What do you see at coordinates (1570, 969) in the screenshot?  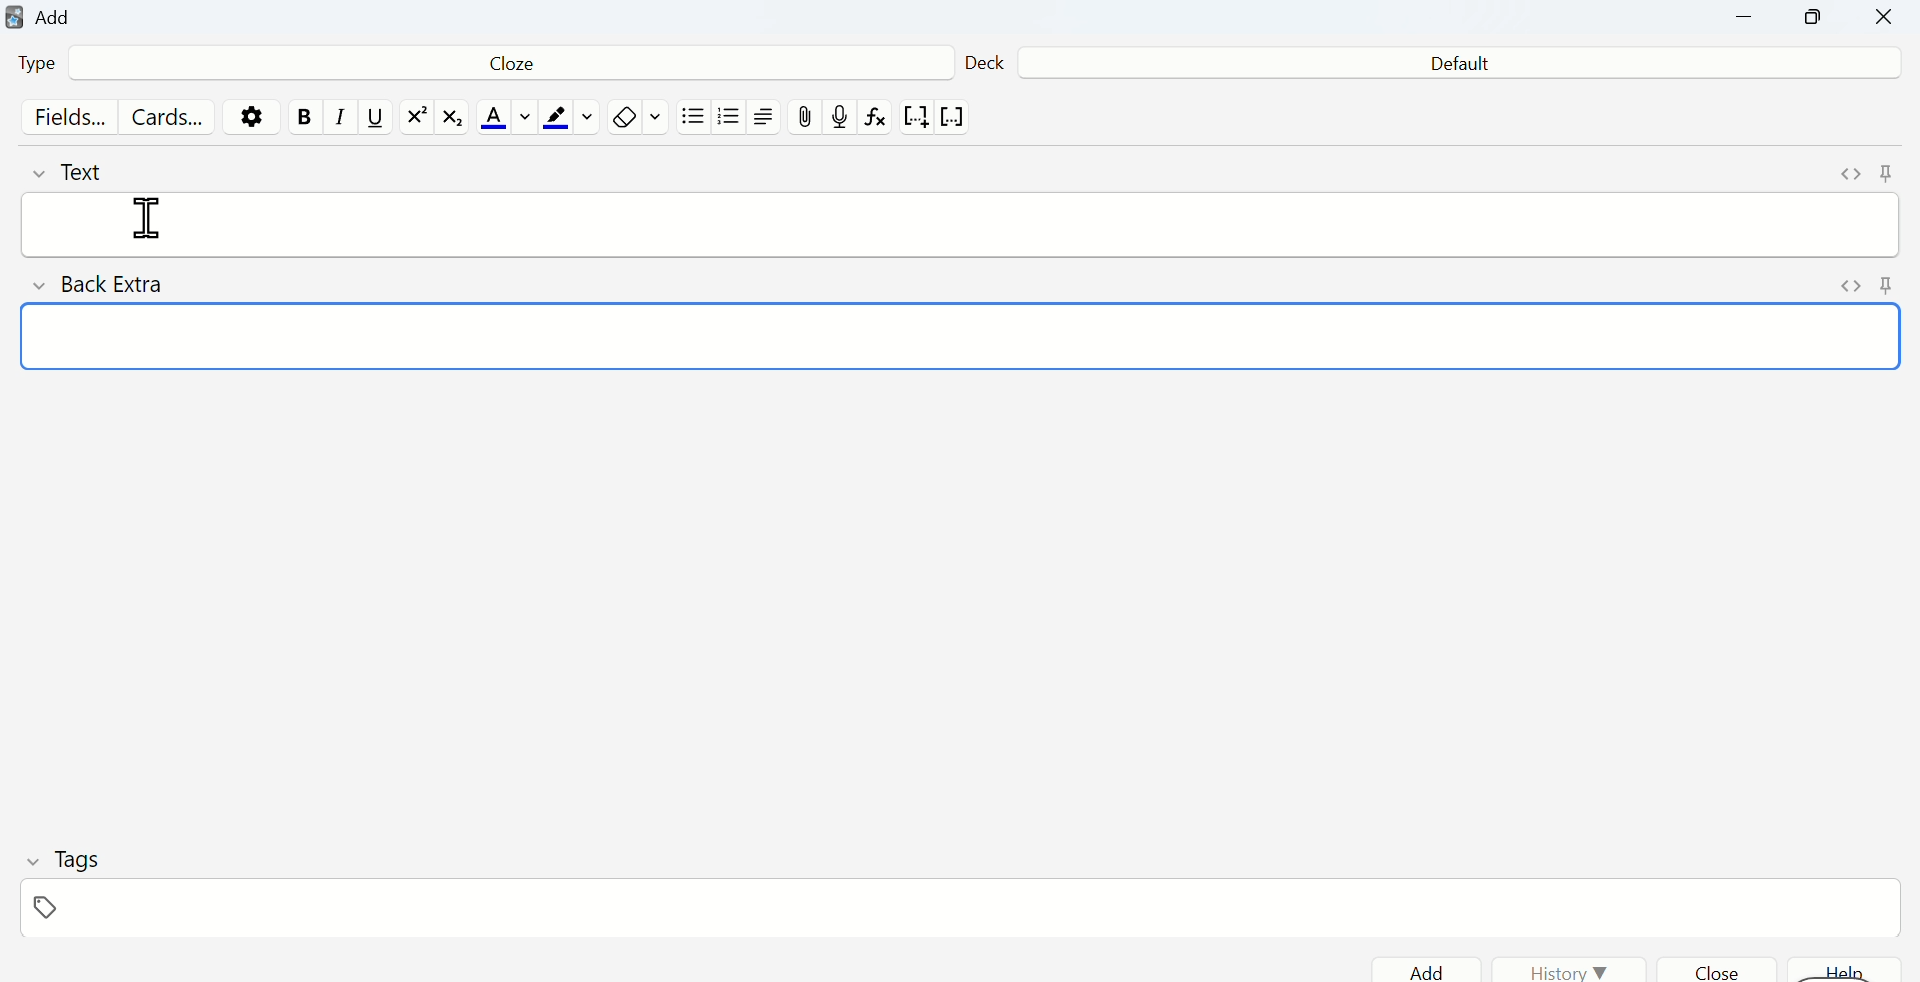 I see `History` at bounding box center [1570, 969].